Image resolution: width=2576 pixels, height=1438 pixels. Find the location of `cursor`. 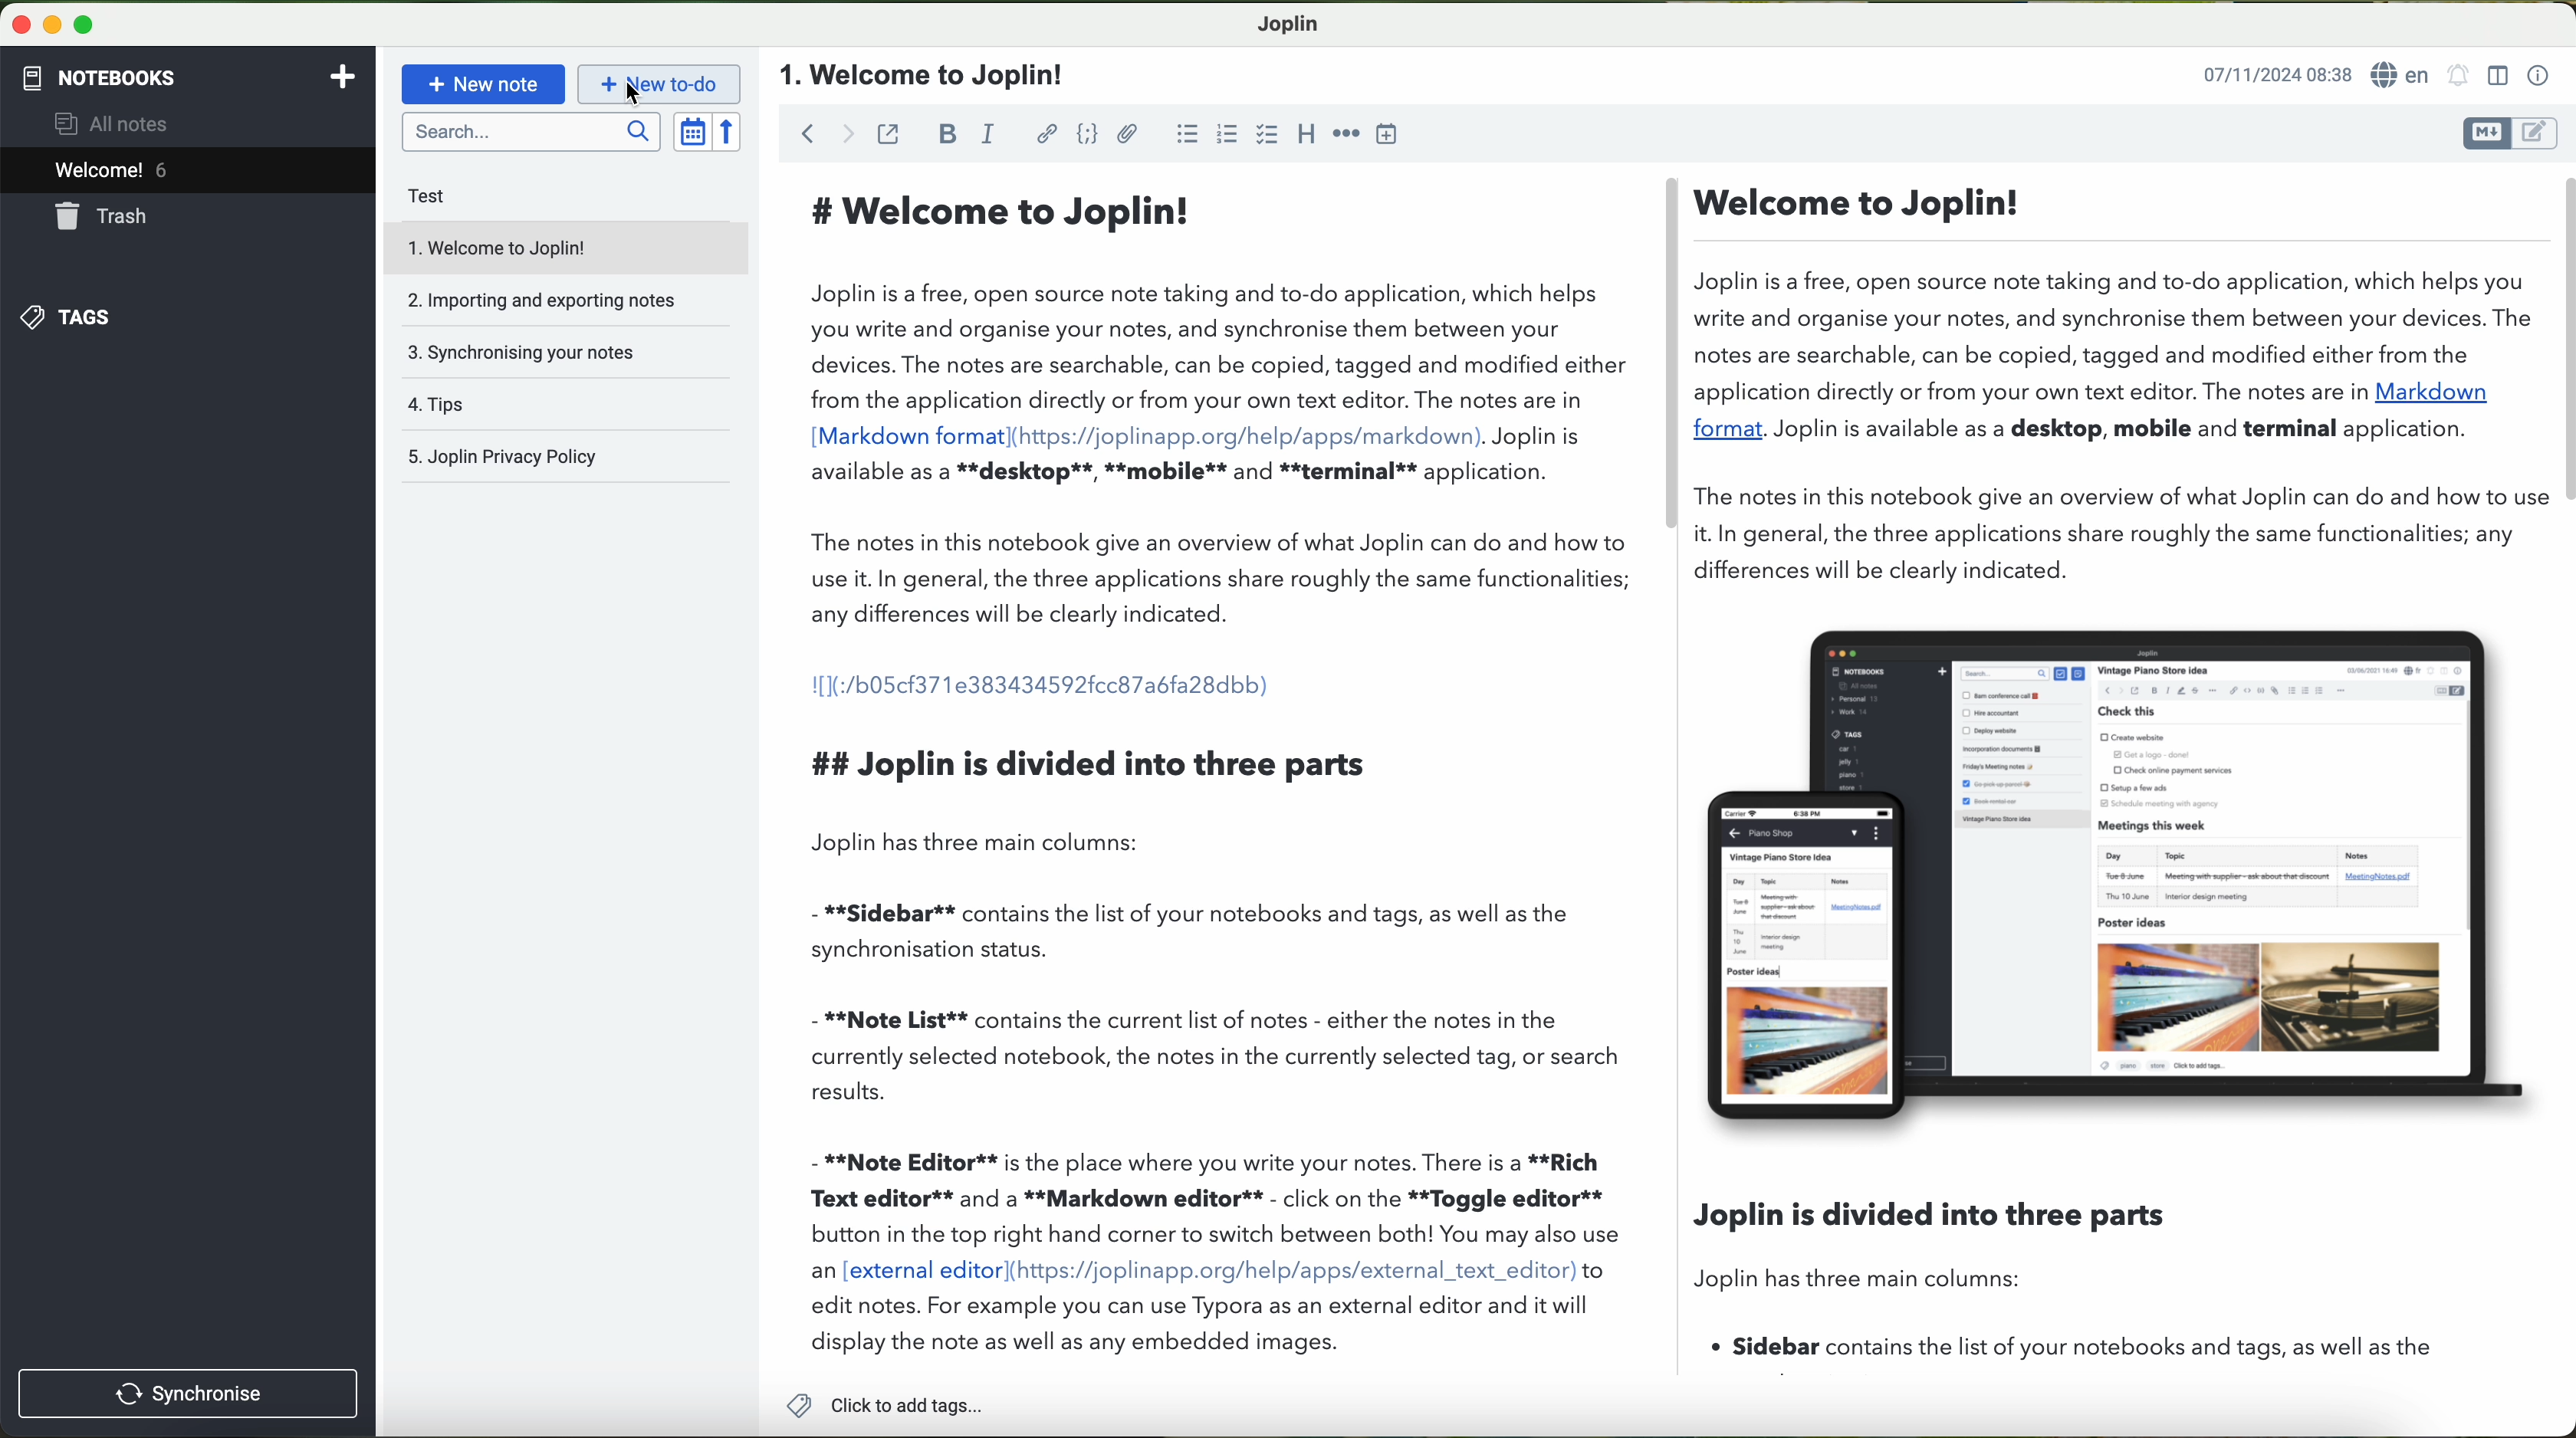

cursor is located at coordinates (642, 102).